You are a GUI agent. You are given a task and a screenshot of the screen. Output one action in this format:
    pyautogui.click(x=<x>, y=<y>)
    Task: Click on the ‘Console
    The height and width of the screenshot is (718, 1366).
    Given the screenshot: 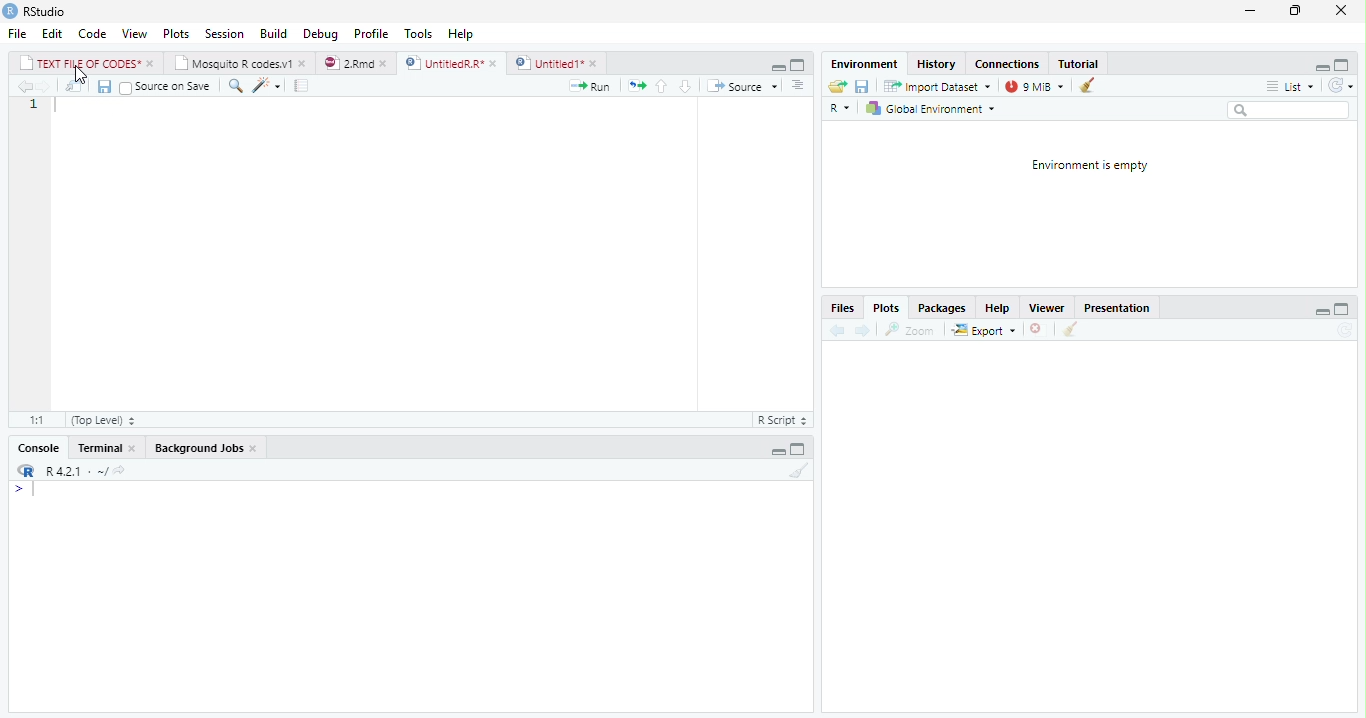 What is the action you would take?
    pyautogui.click(x=33, y=450)
    